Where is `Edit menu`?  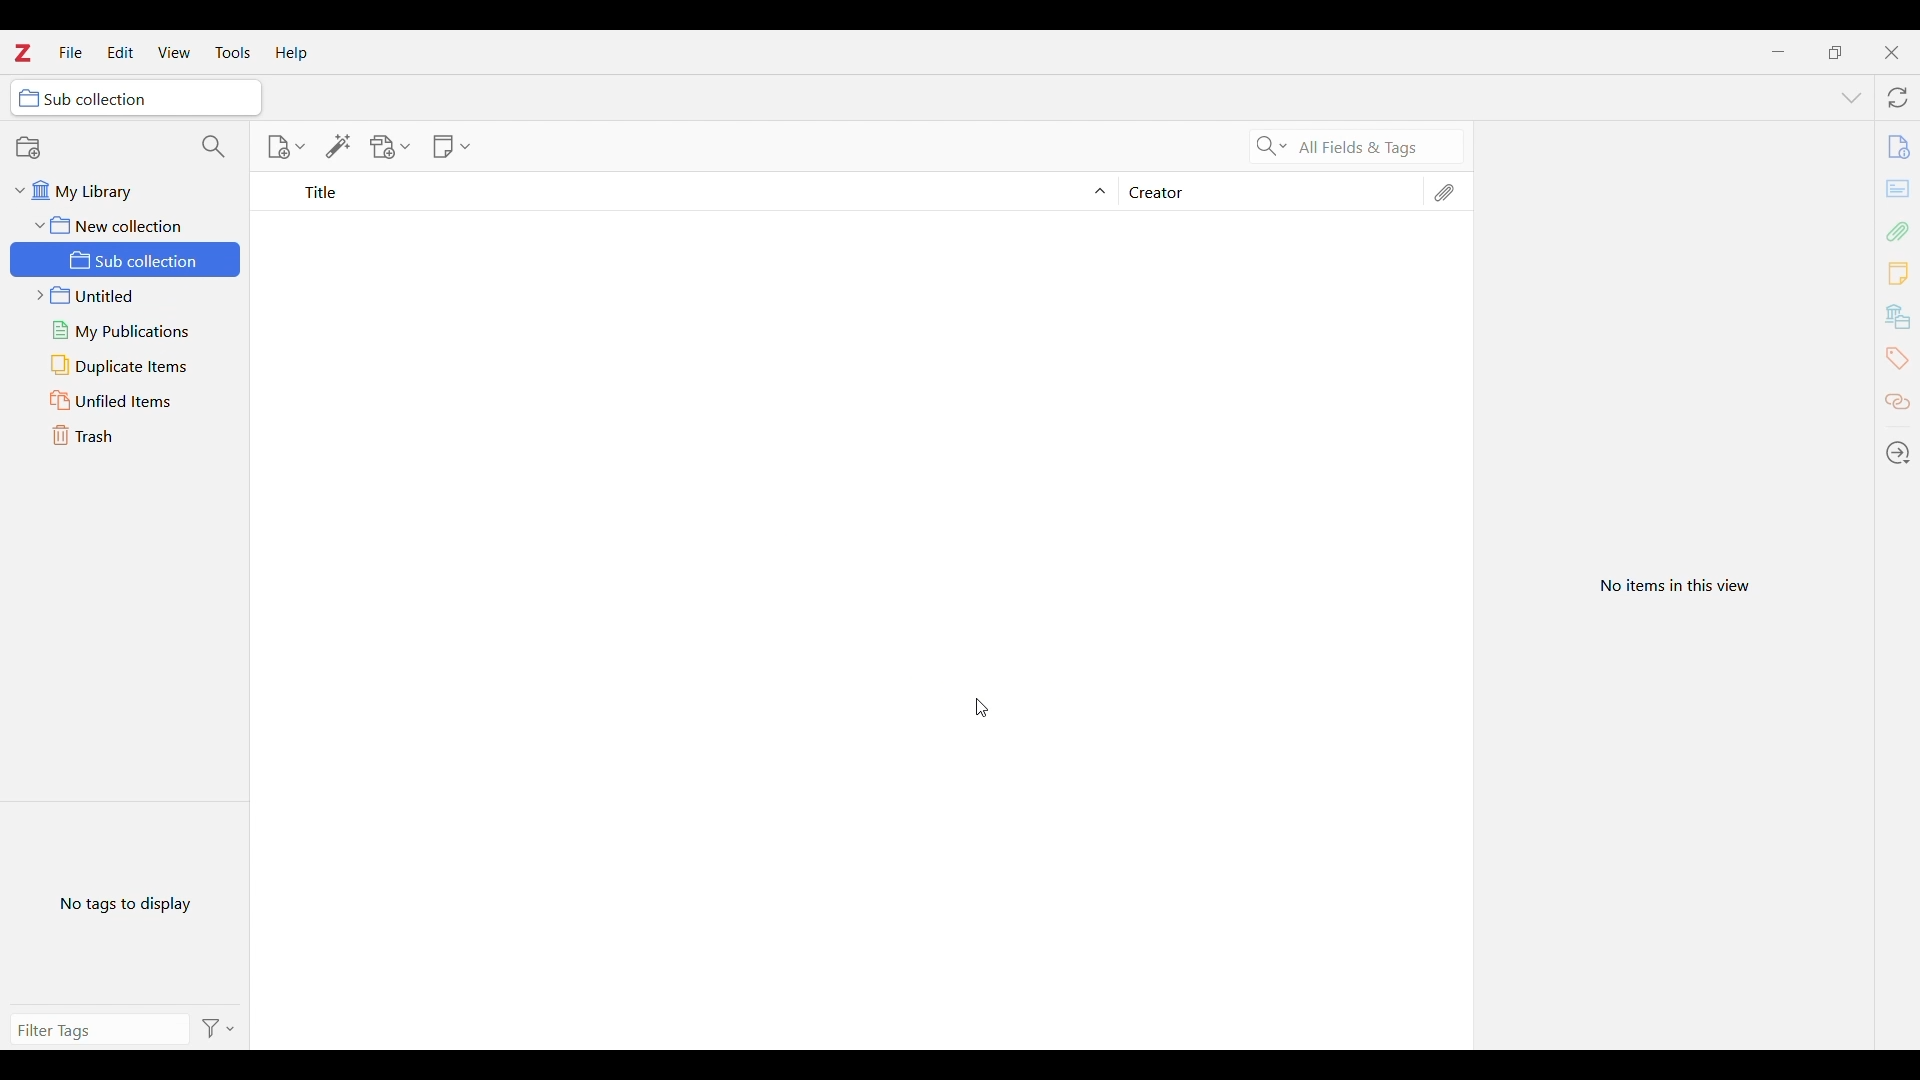
Edit menu is located at coordinates (121, 52).